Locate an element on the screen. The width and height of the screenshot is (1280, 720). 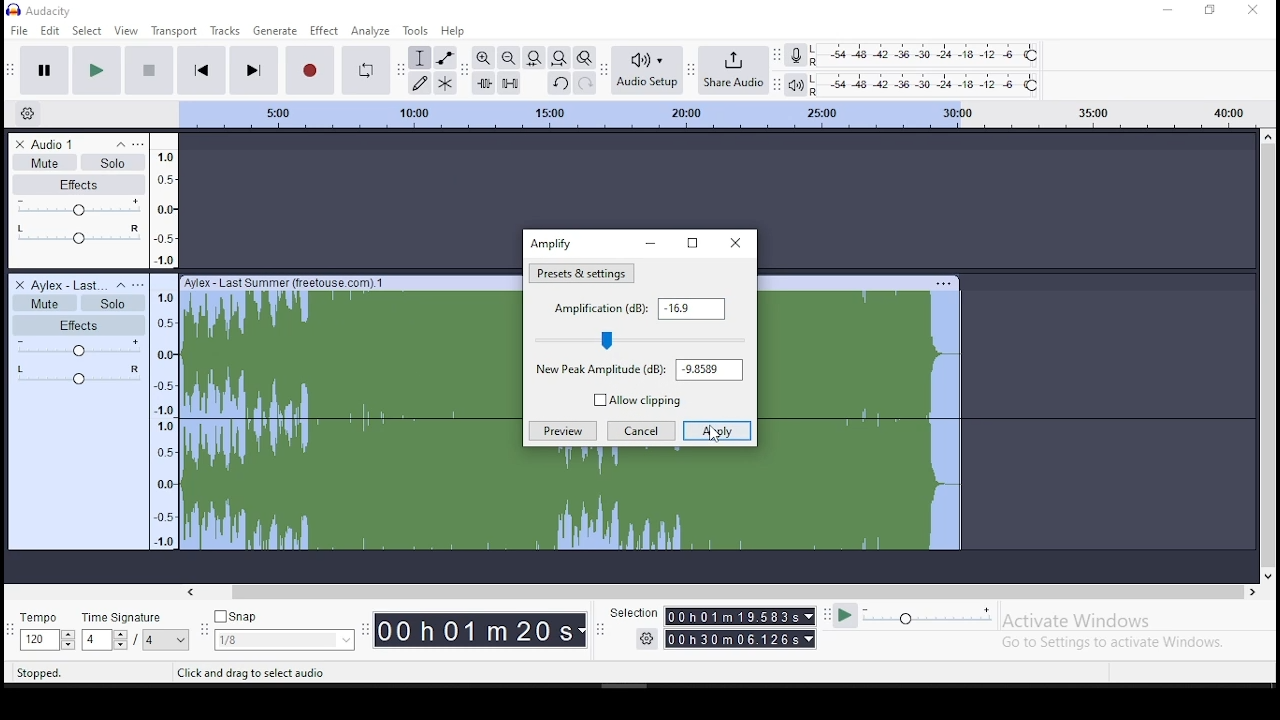
tools is located at coordinates (416, 31).